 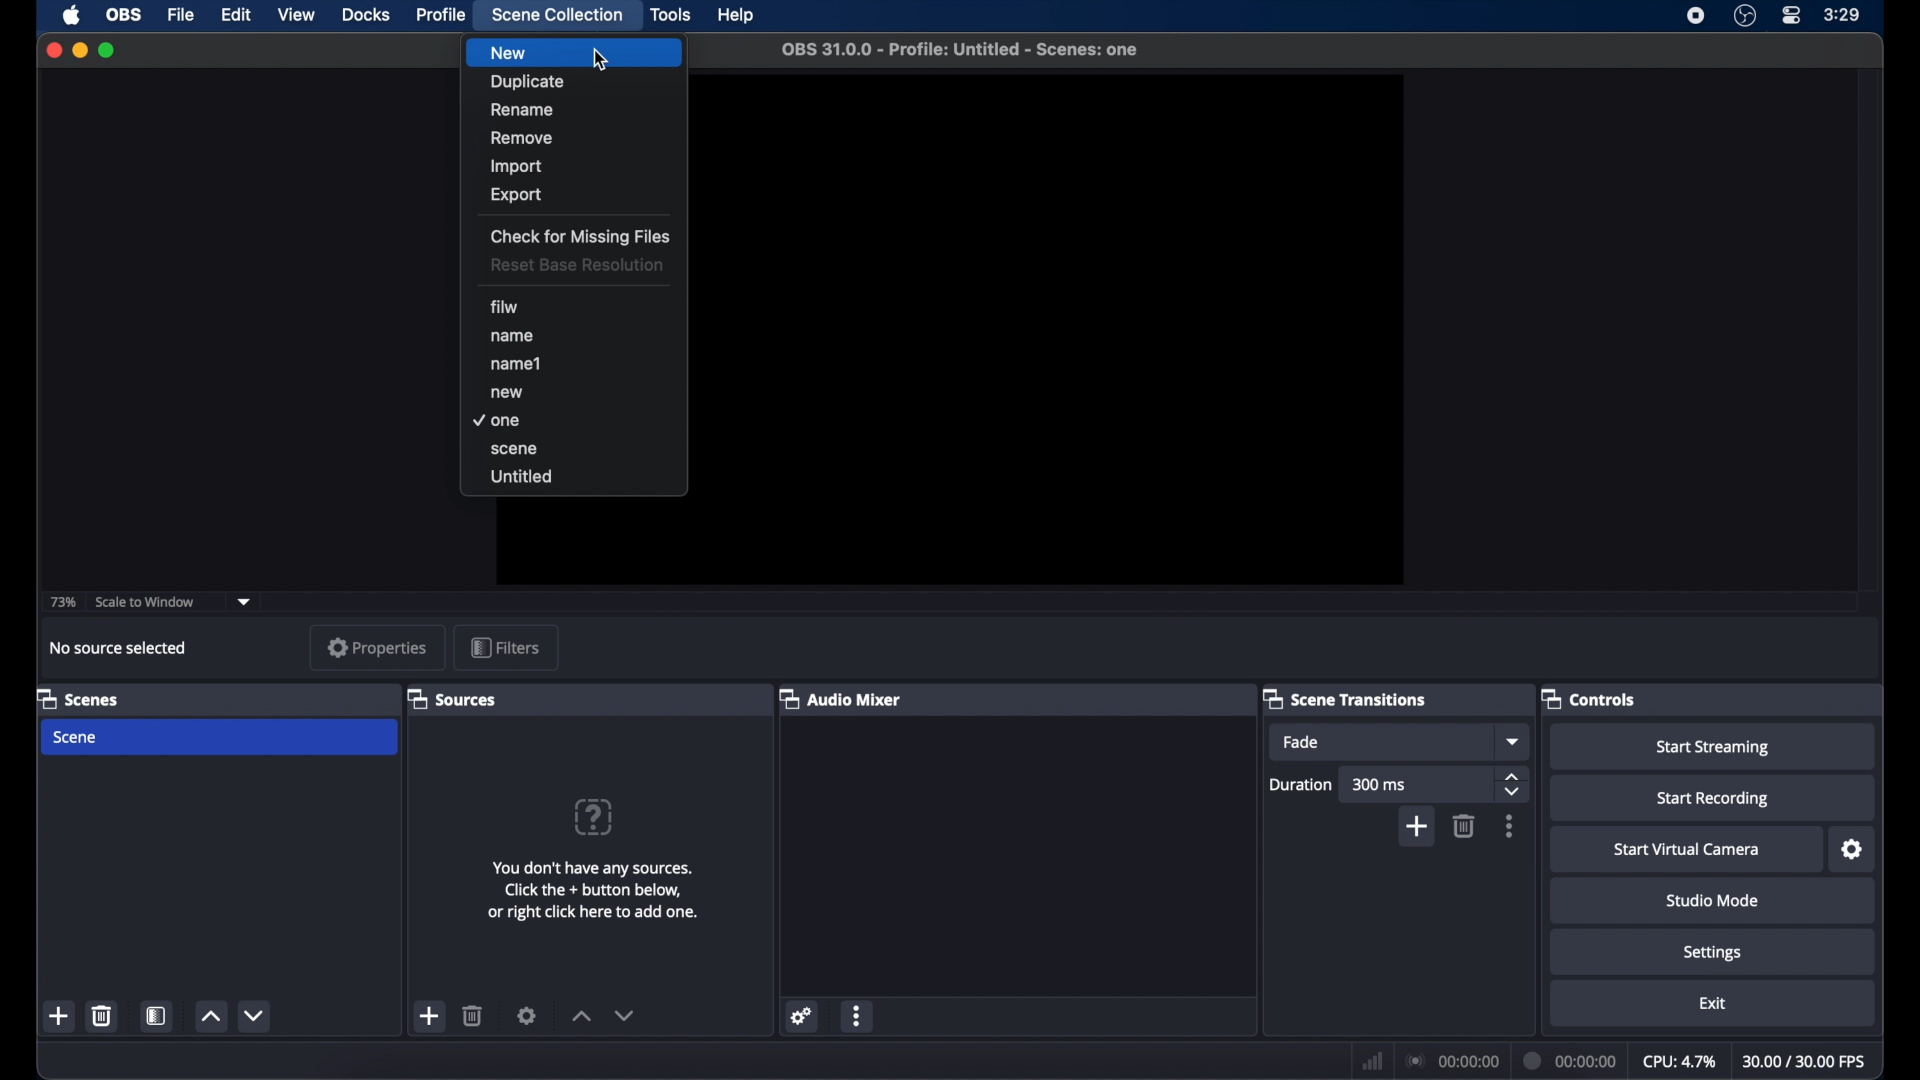 What do you see at coordinates (1680, 1060) in the screenshot?
I see `cpu` at bounding box center [1680, 1060].